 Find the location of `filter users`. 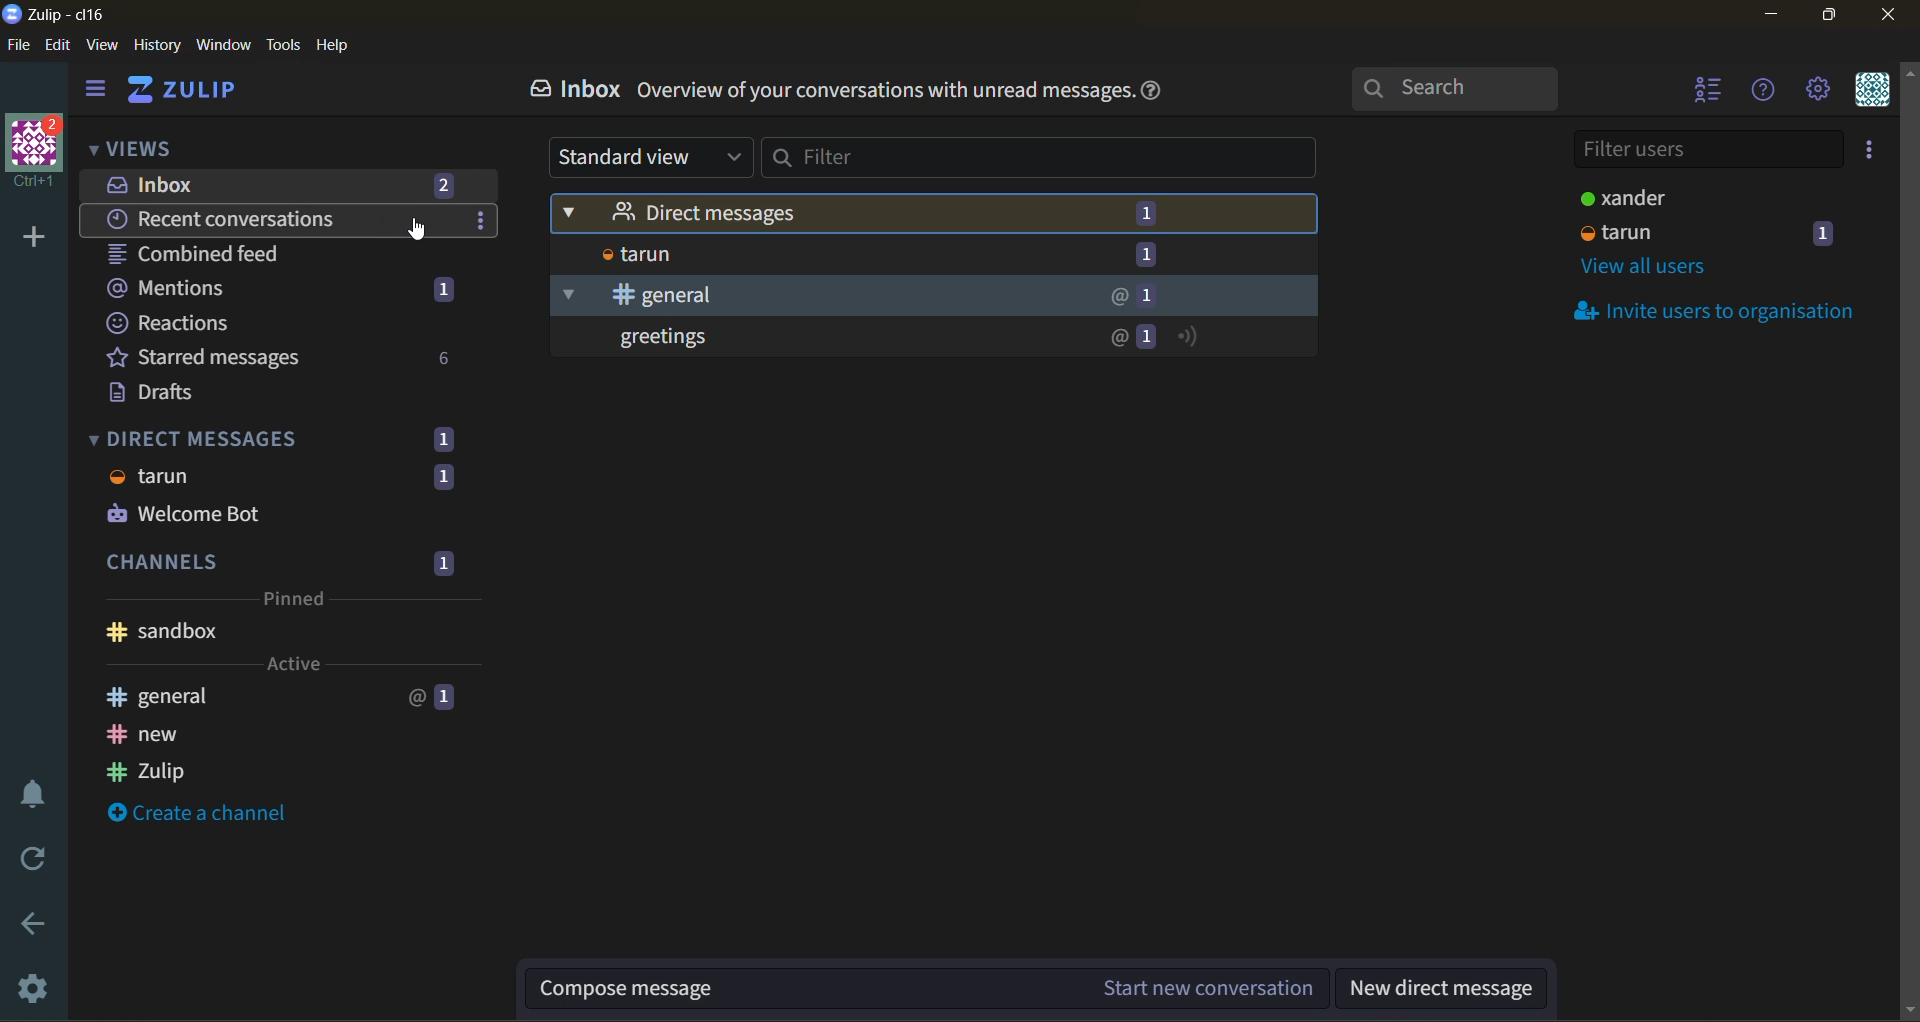

filter users is located at coordinates (1704, 148).